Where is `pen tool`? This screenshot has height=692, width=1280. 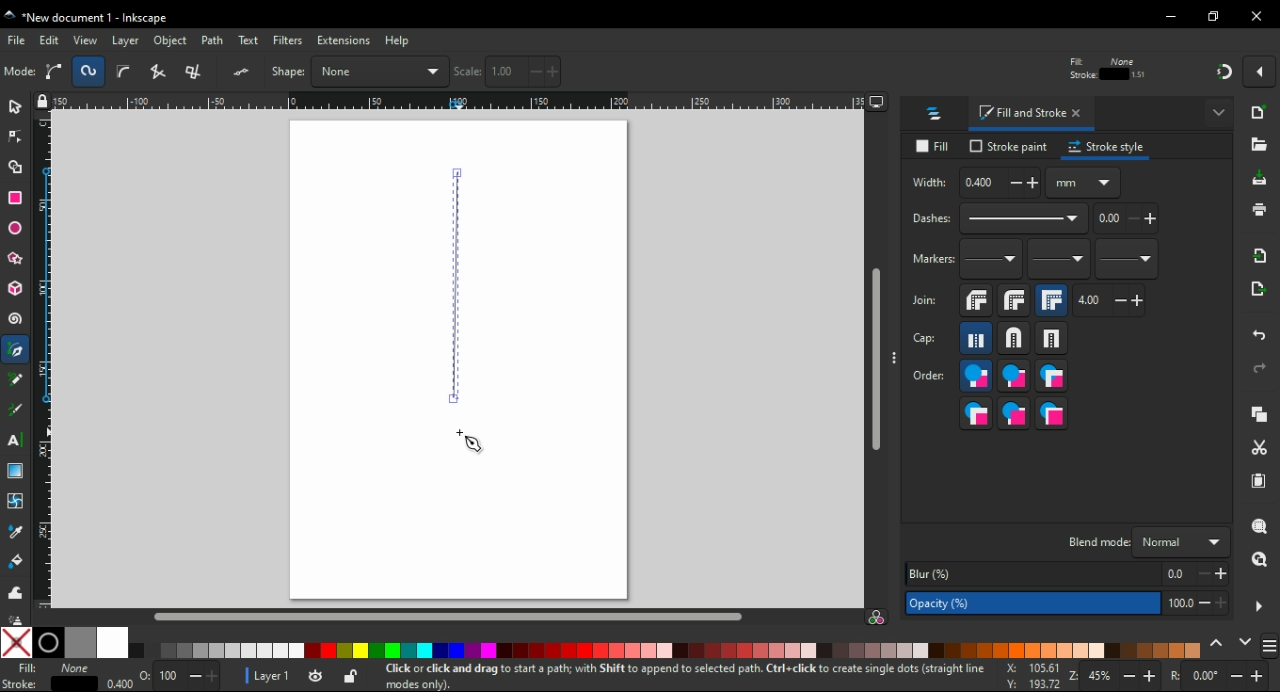
pen tool is located at coordinates (17, 351).